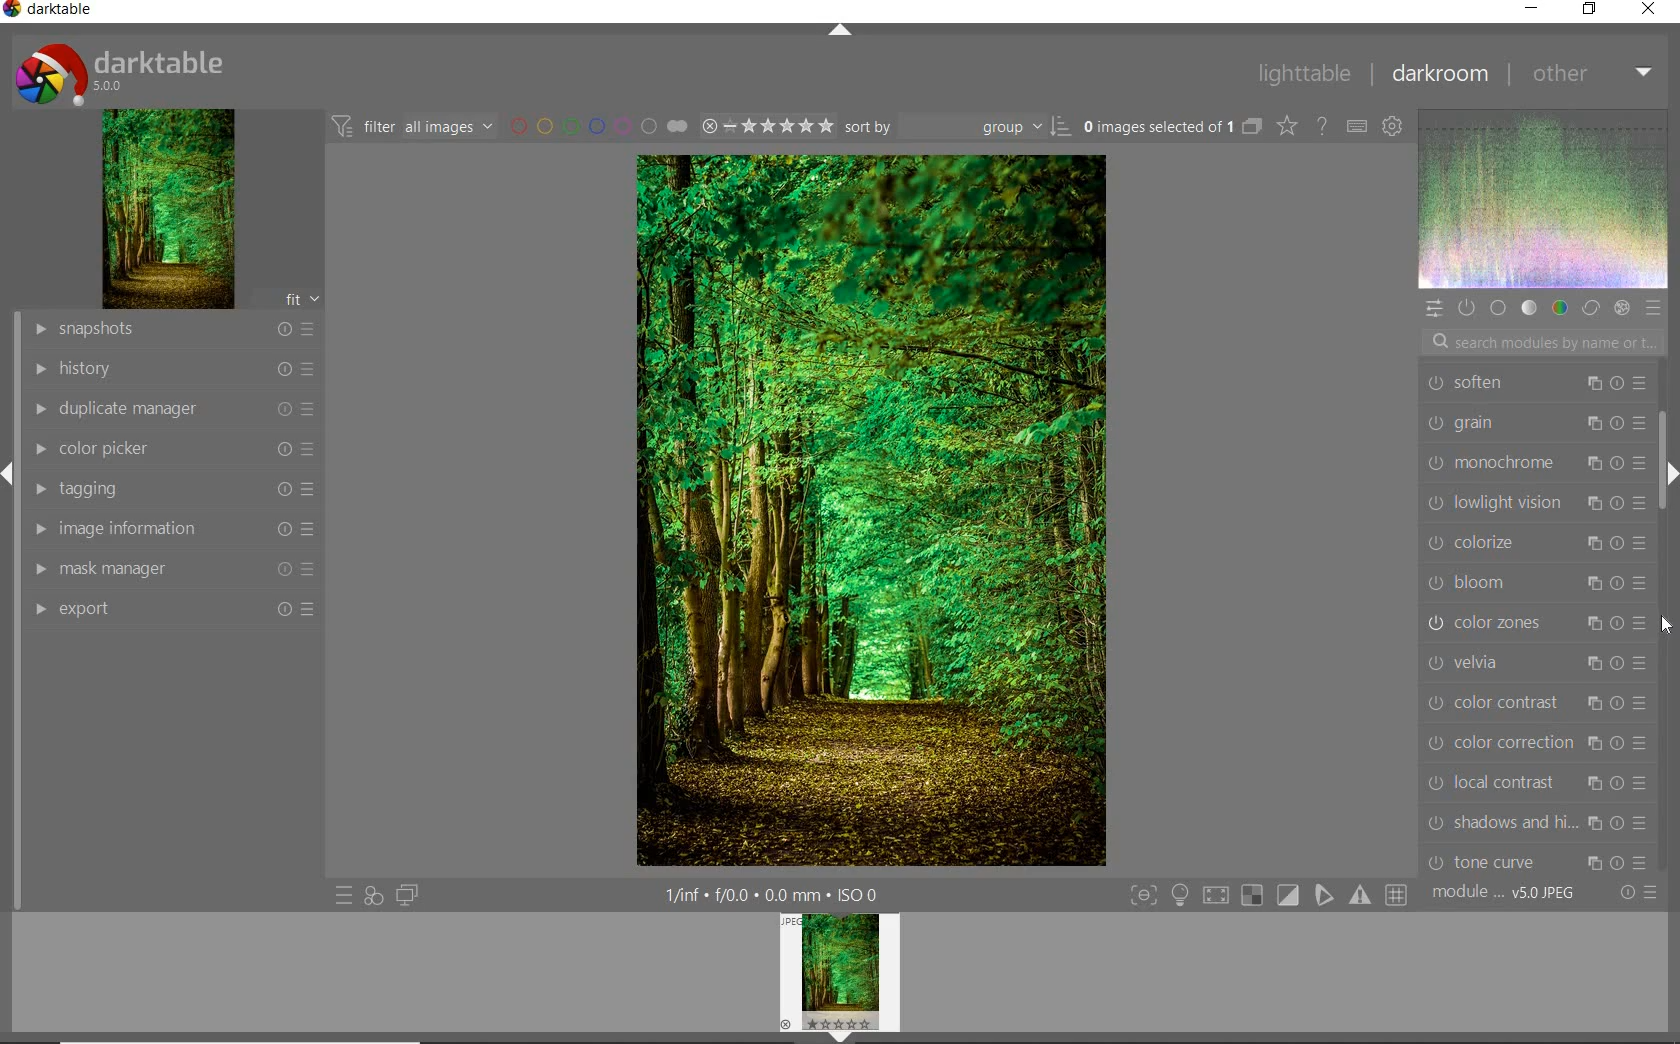 The width and height of the screenshot is (1680, 1044). Describe the element at coordinates (1655, 307) in the screenshot. I see `PRESET ` at that location.